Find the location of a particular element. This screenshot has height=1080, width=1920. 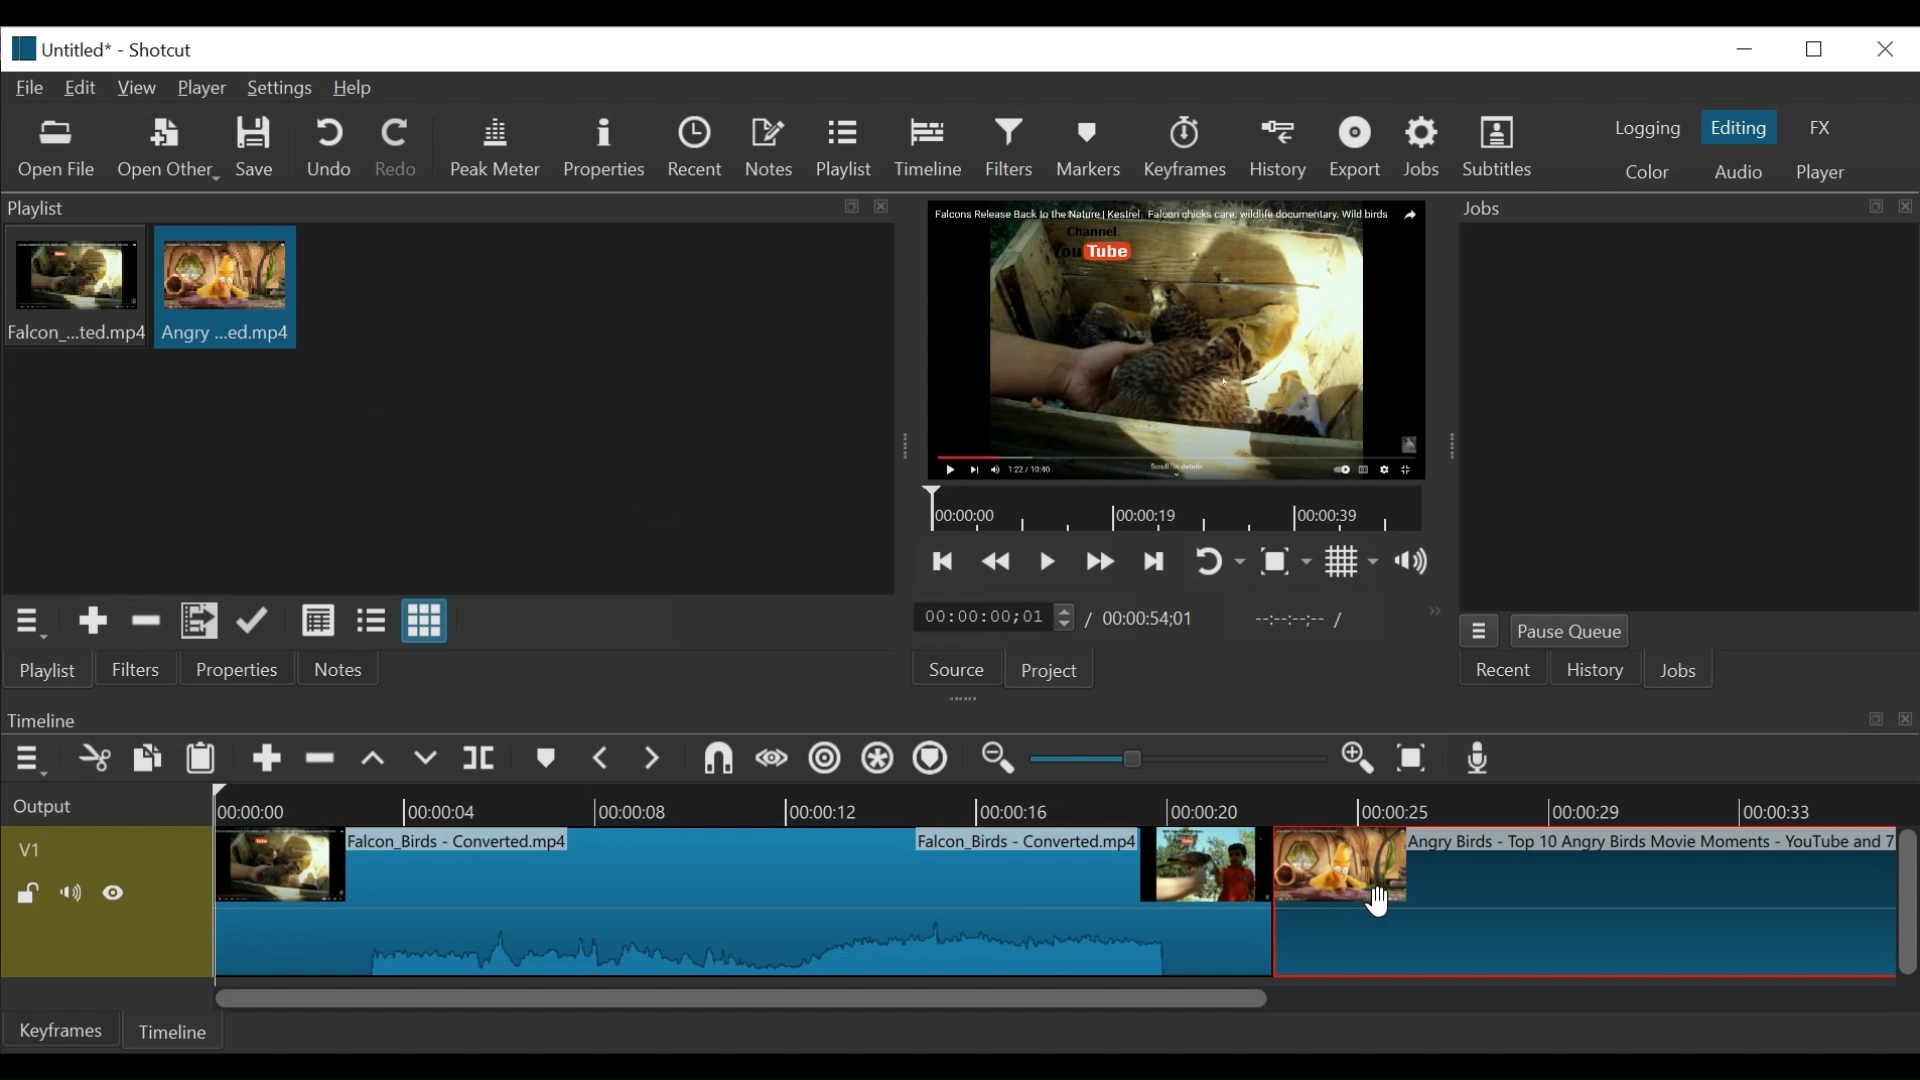

Filters is located at coordinates (137, 670).